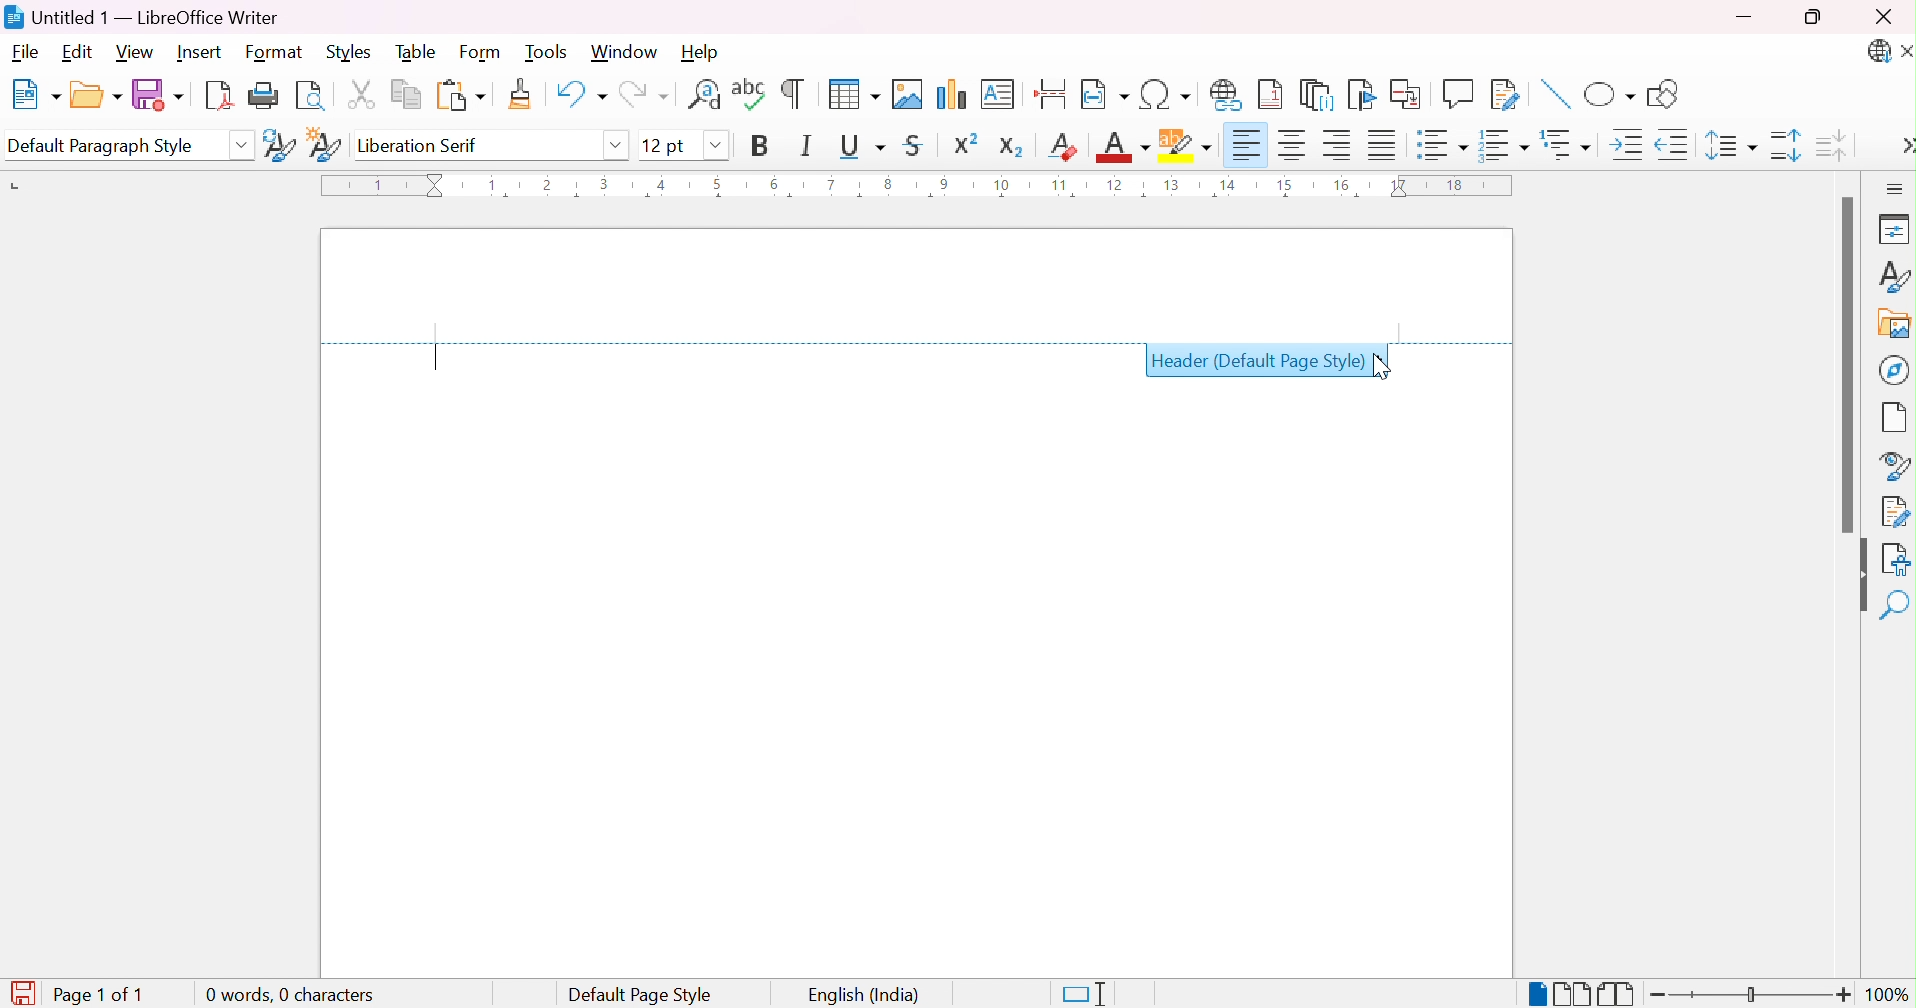 The width and height of the screenshot is (1916, 1008). Describe the element at coordinates (1081, 995) in the screenshot. I see `Standard selection. Click to change selection mode.` at that location.